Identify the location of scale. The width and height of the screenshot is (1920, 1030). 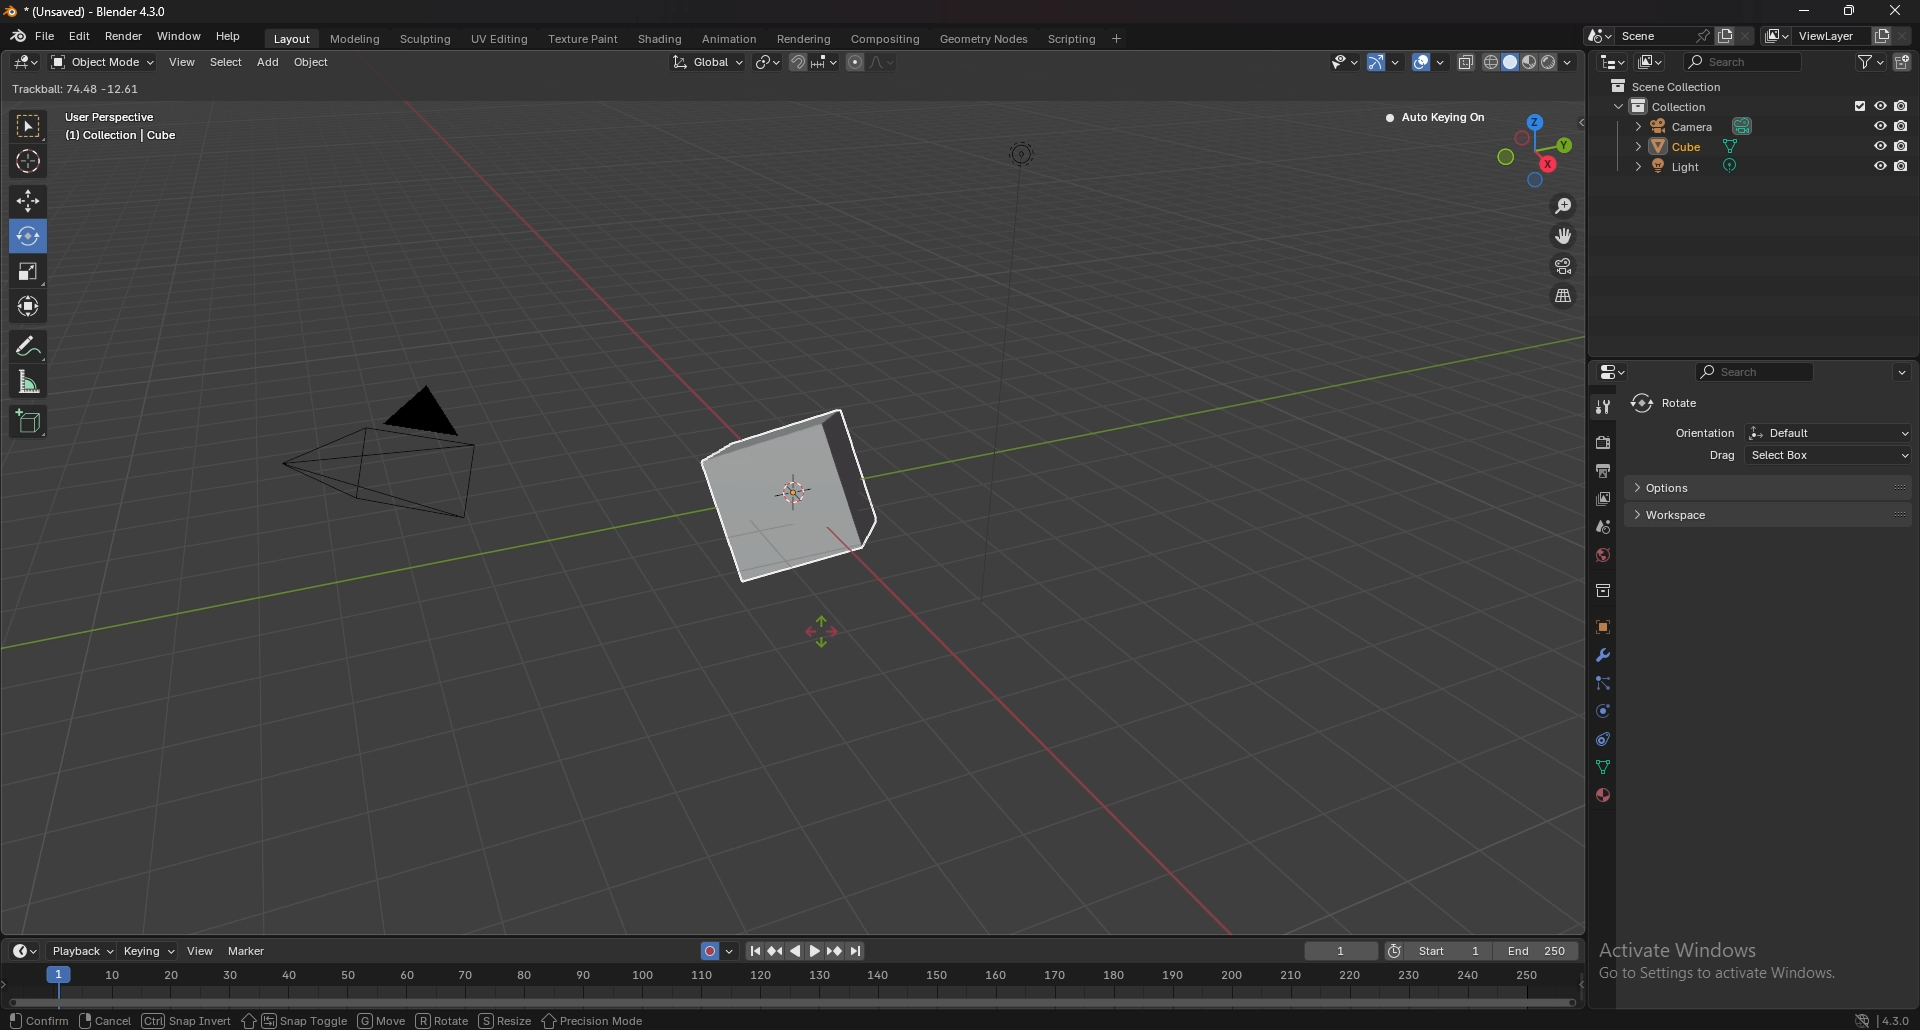
(27, 272).